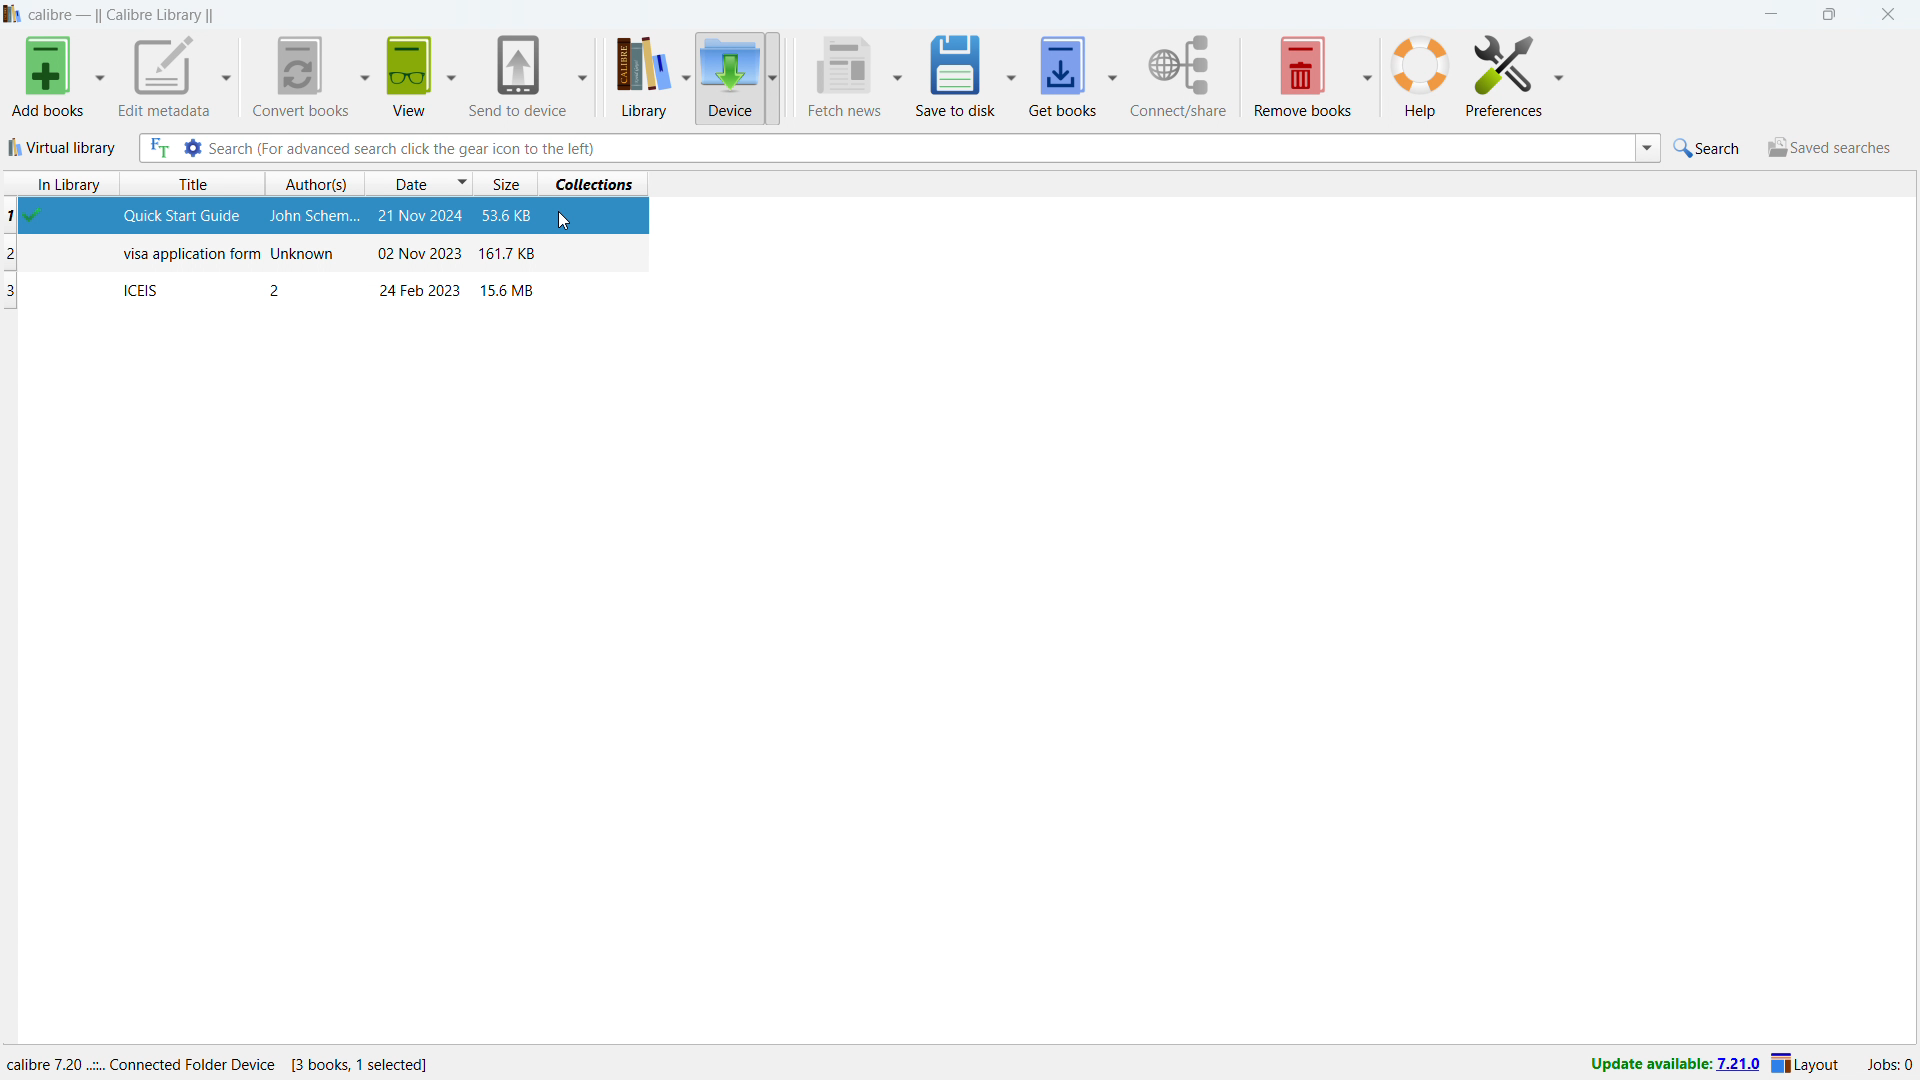 This screenshot has height=1080, width=1920. I want to click on save to disk options, so click(1011, 73).